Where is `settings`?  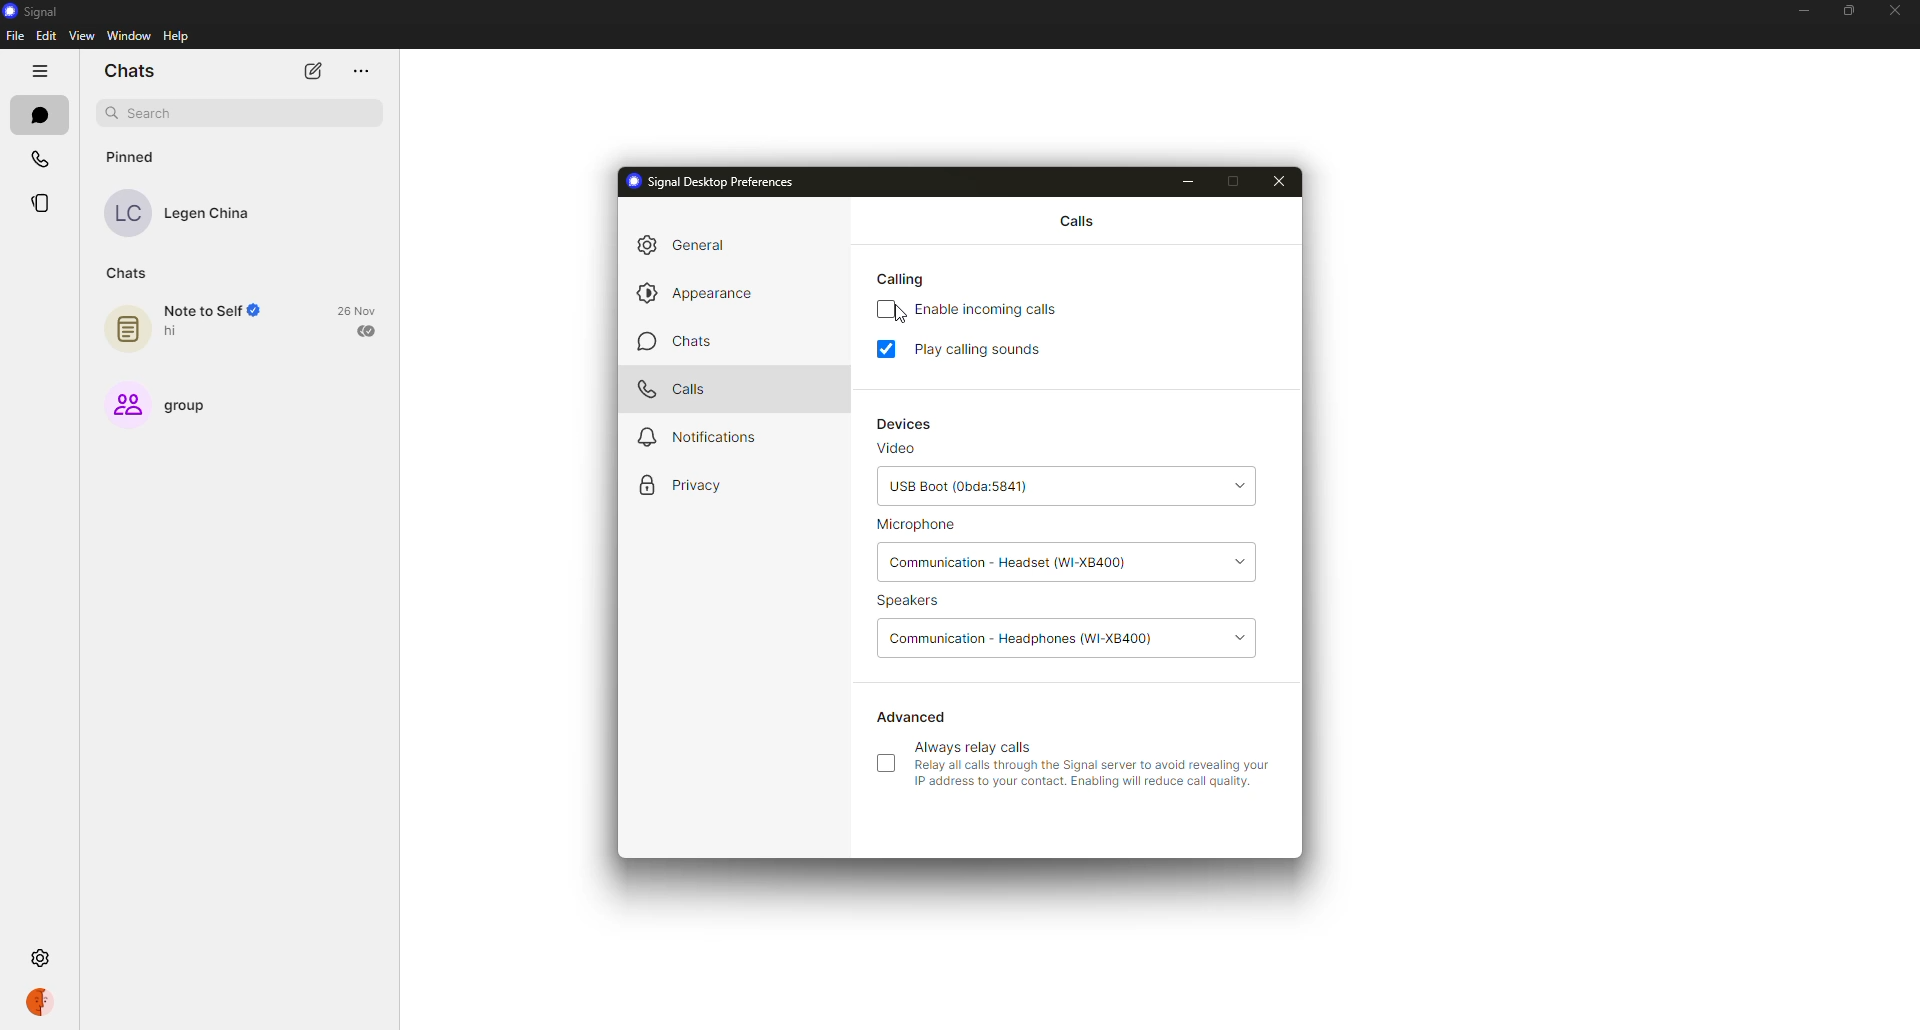
settings is located at coordinates (42, 958).